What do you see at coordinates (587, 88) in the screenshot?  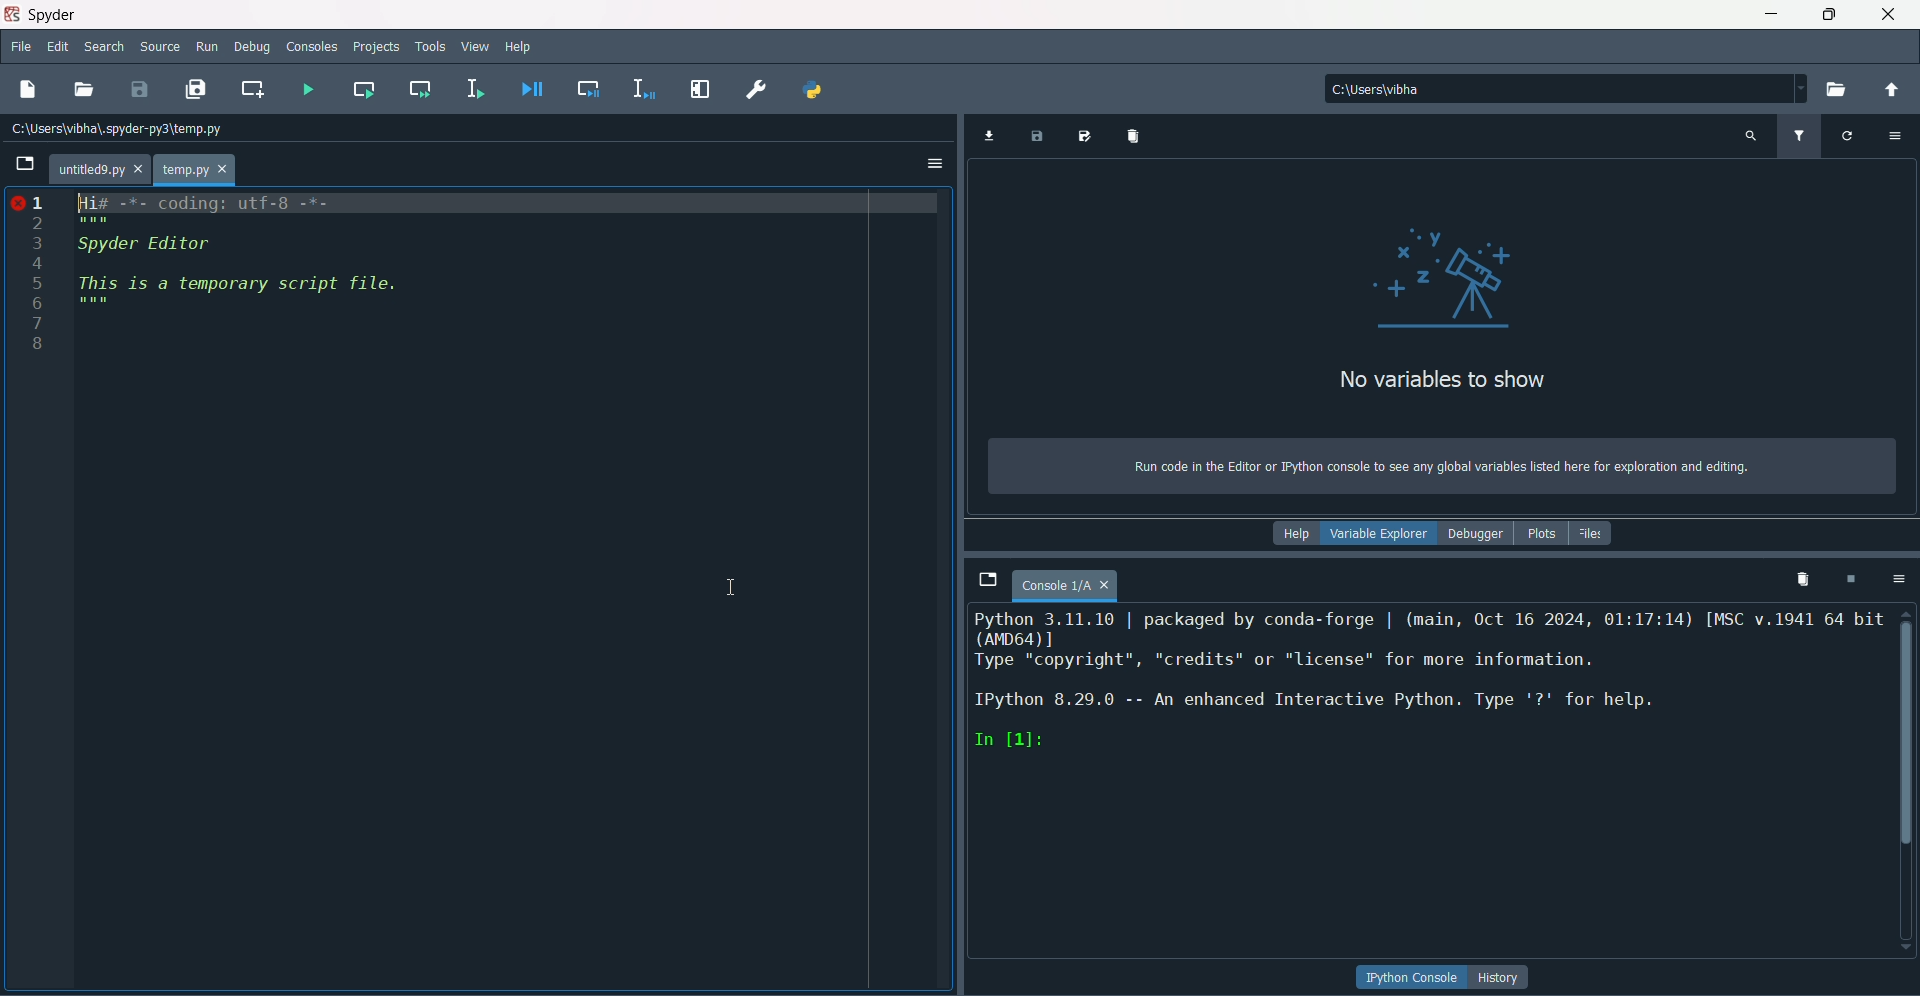 I see `debug cell` at bounding box center [587, 88].